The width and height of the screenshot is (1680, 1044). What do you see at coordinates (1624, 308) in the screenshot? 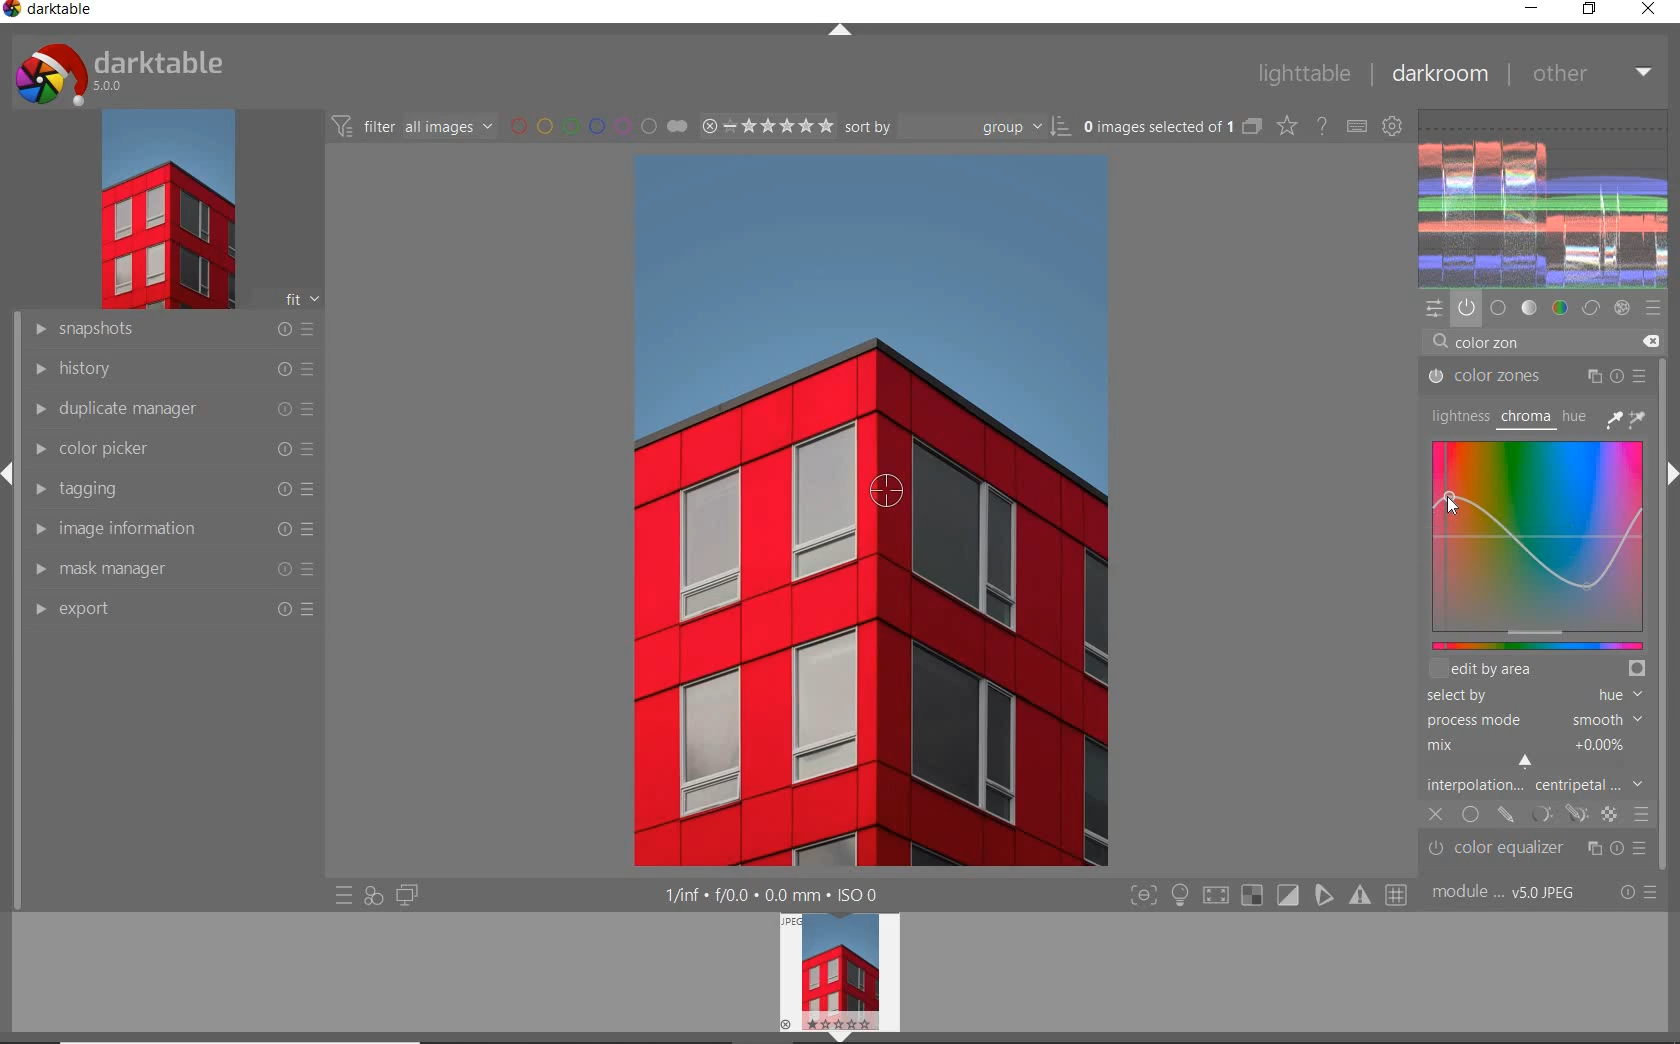
I see `effect` at bounding box center [1624, 308].